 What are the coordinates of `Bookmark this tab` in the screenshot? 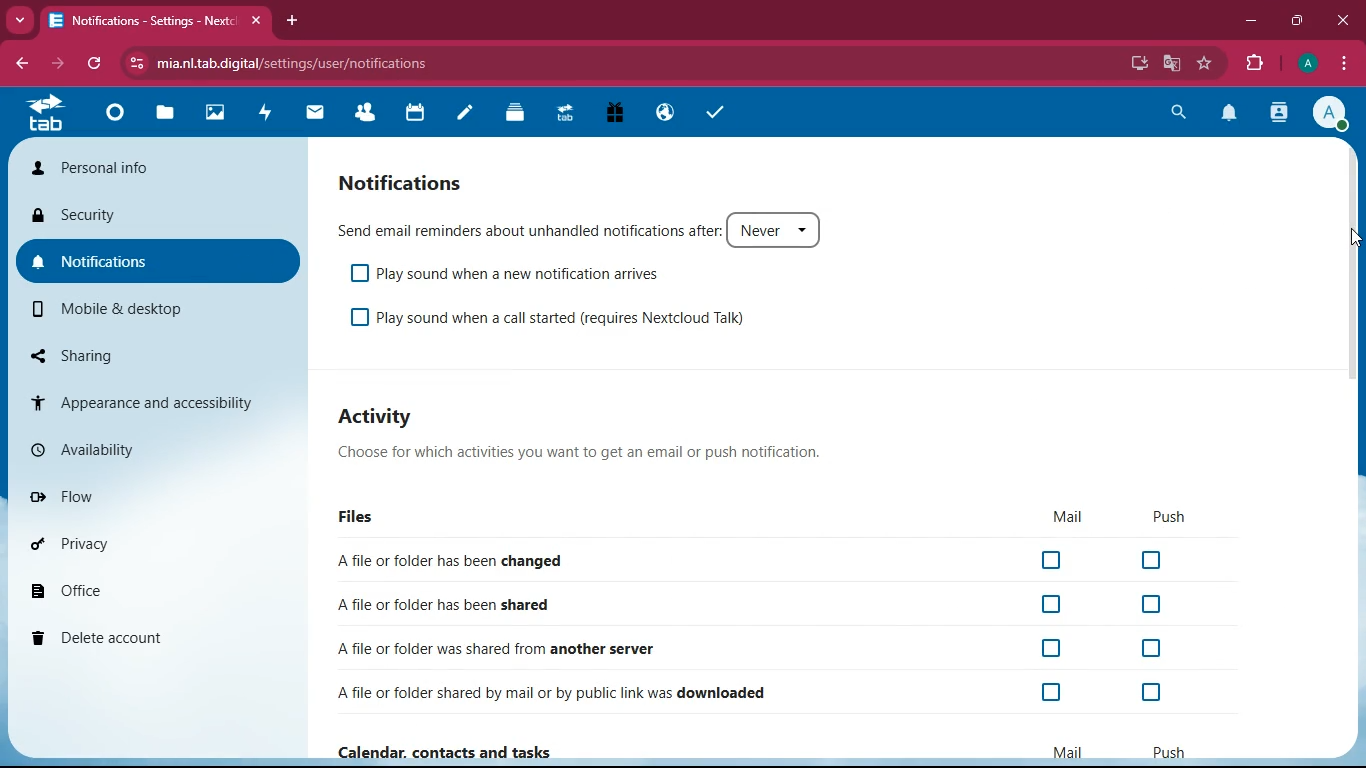 It's located at (1205, 61).